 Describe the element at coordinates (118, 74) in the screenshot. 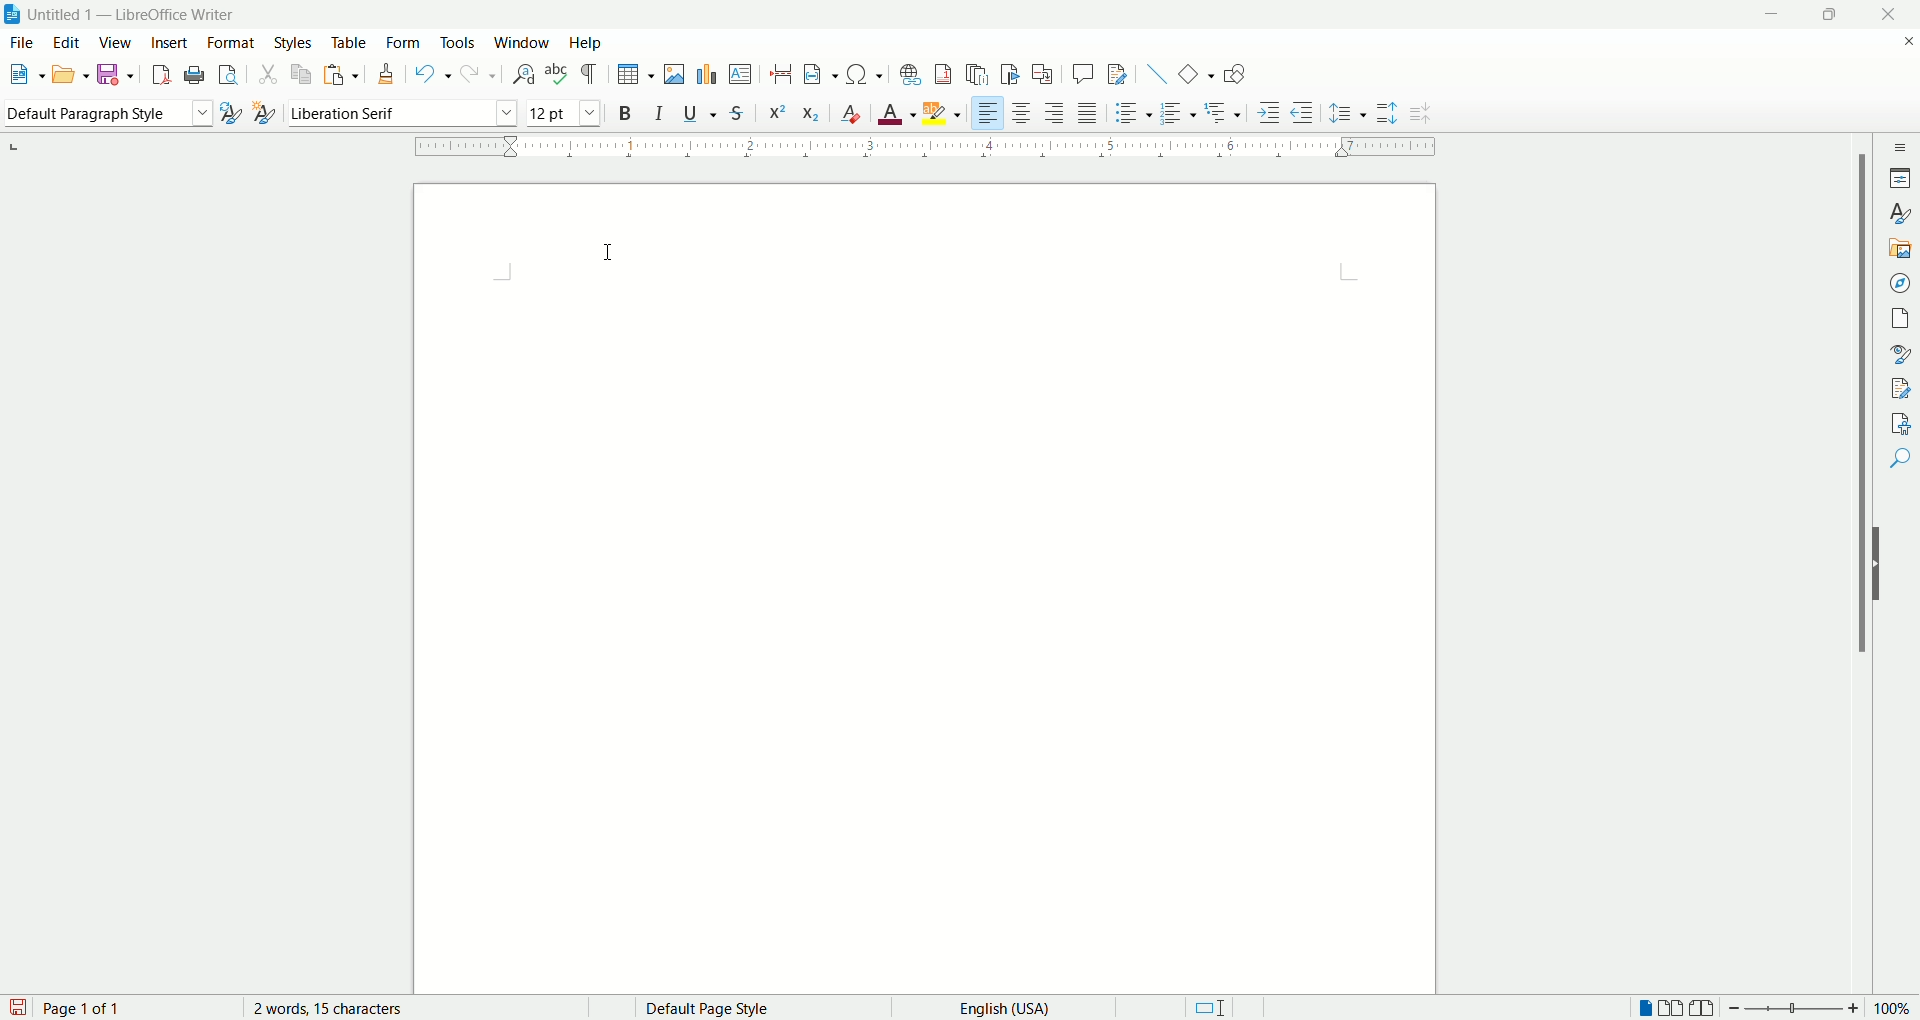

I see `save` at that location.